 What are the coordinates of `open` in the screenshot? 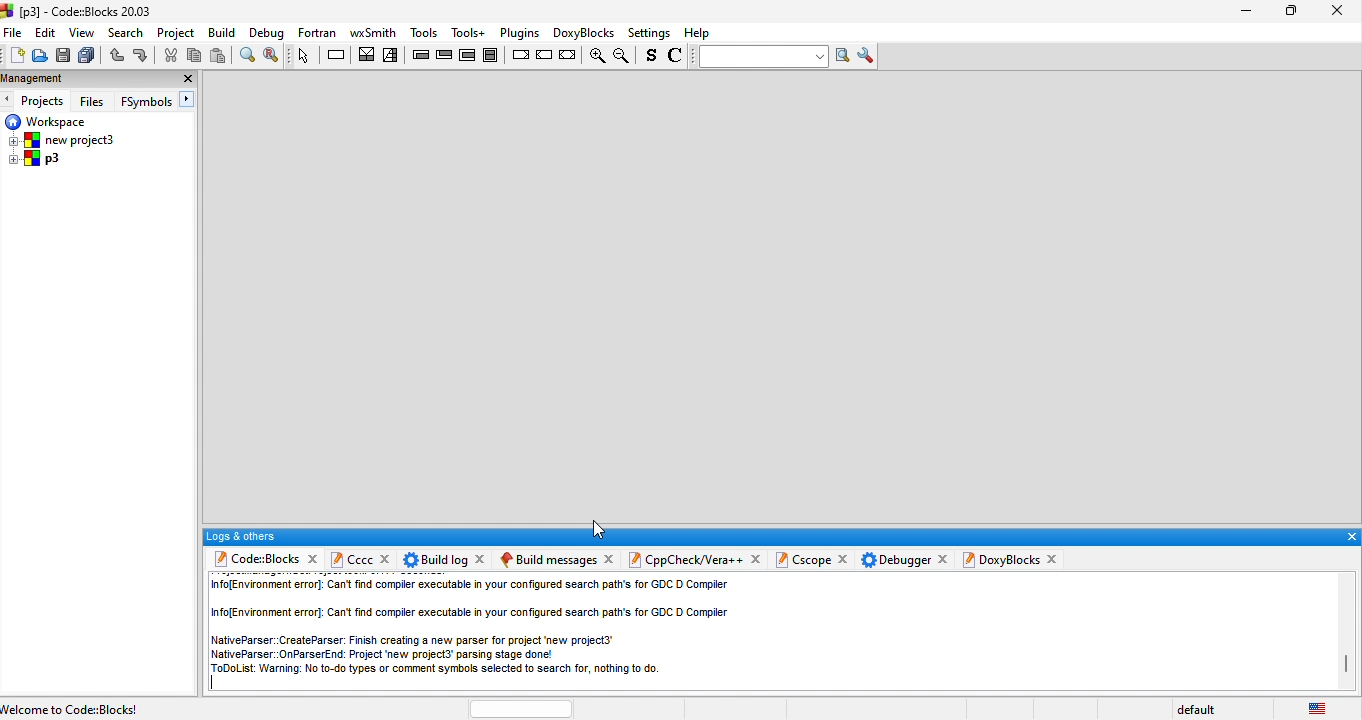 It's located at (39, 57).